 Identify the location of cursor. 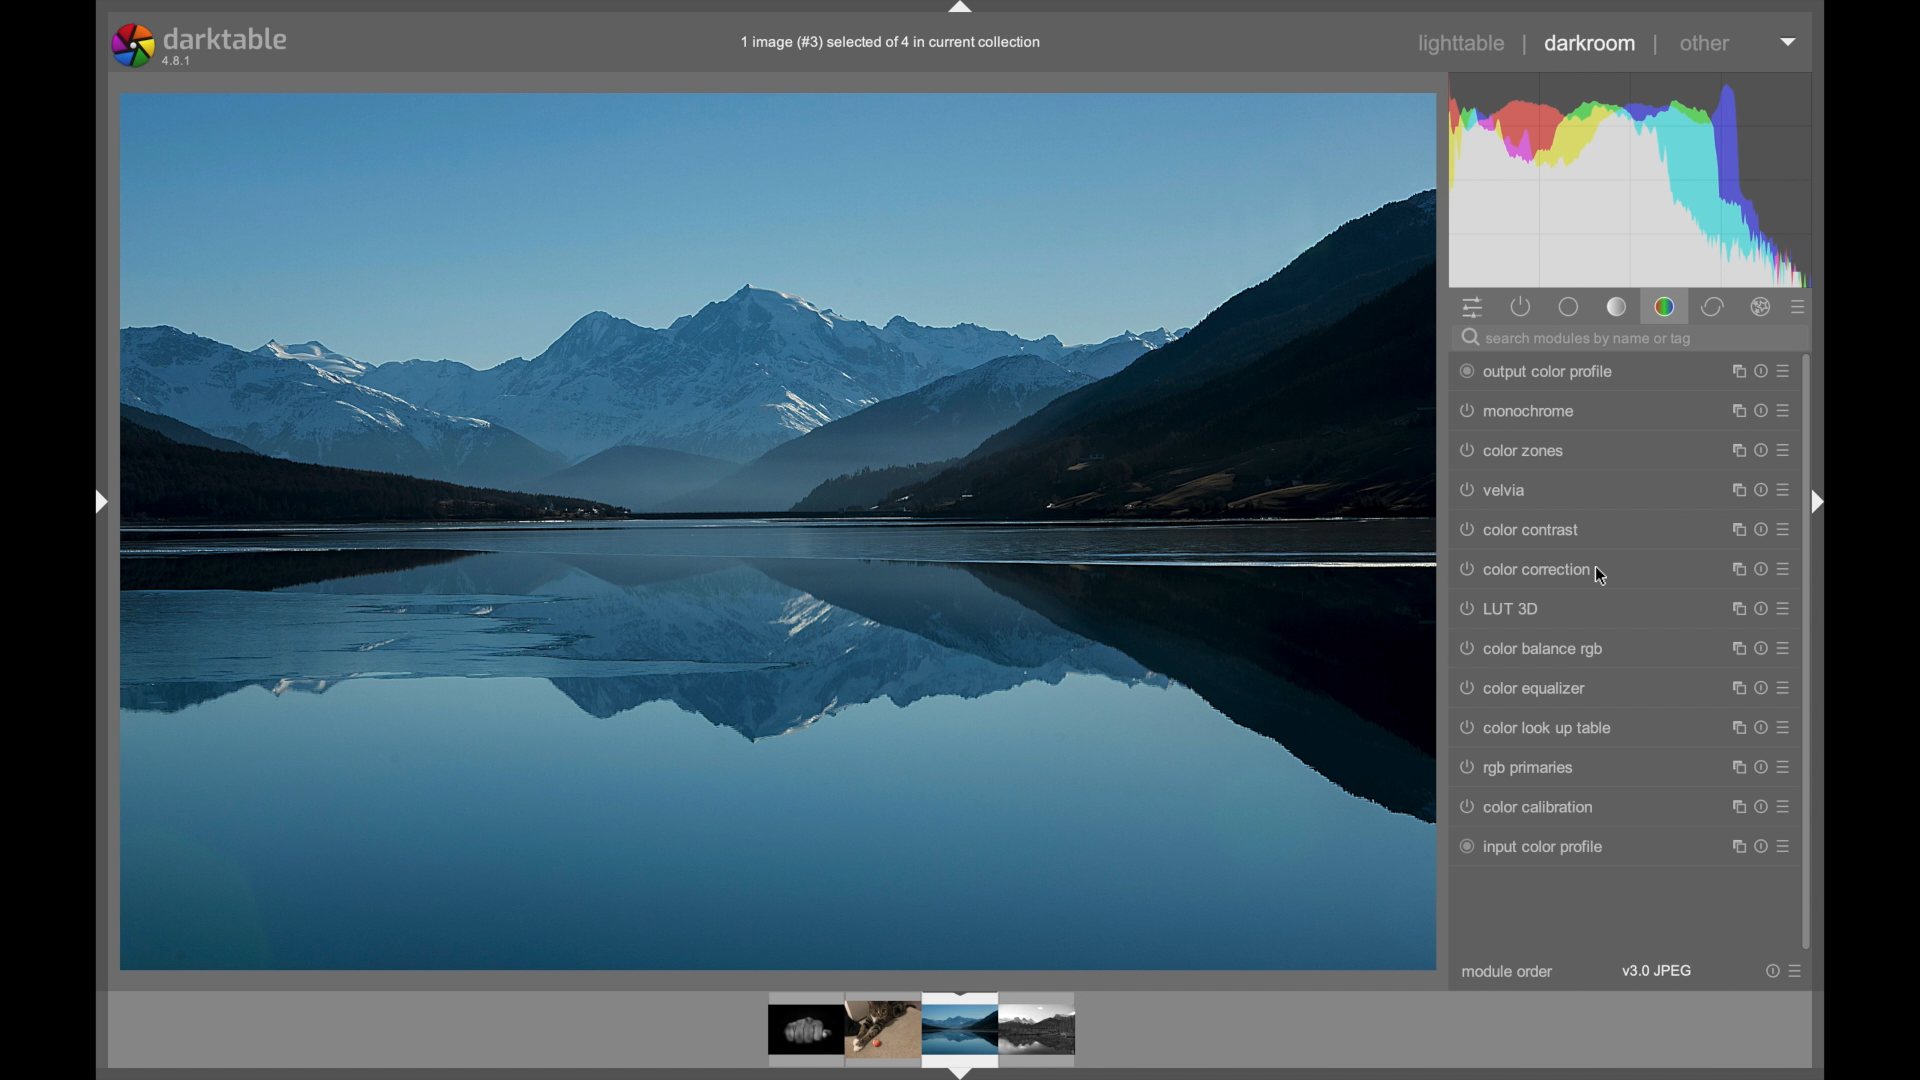
(1604, 580).